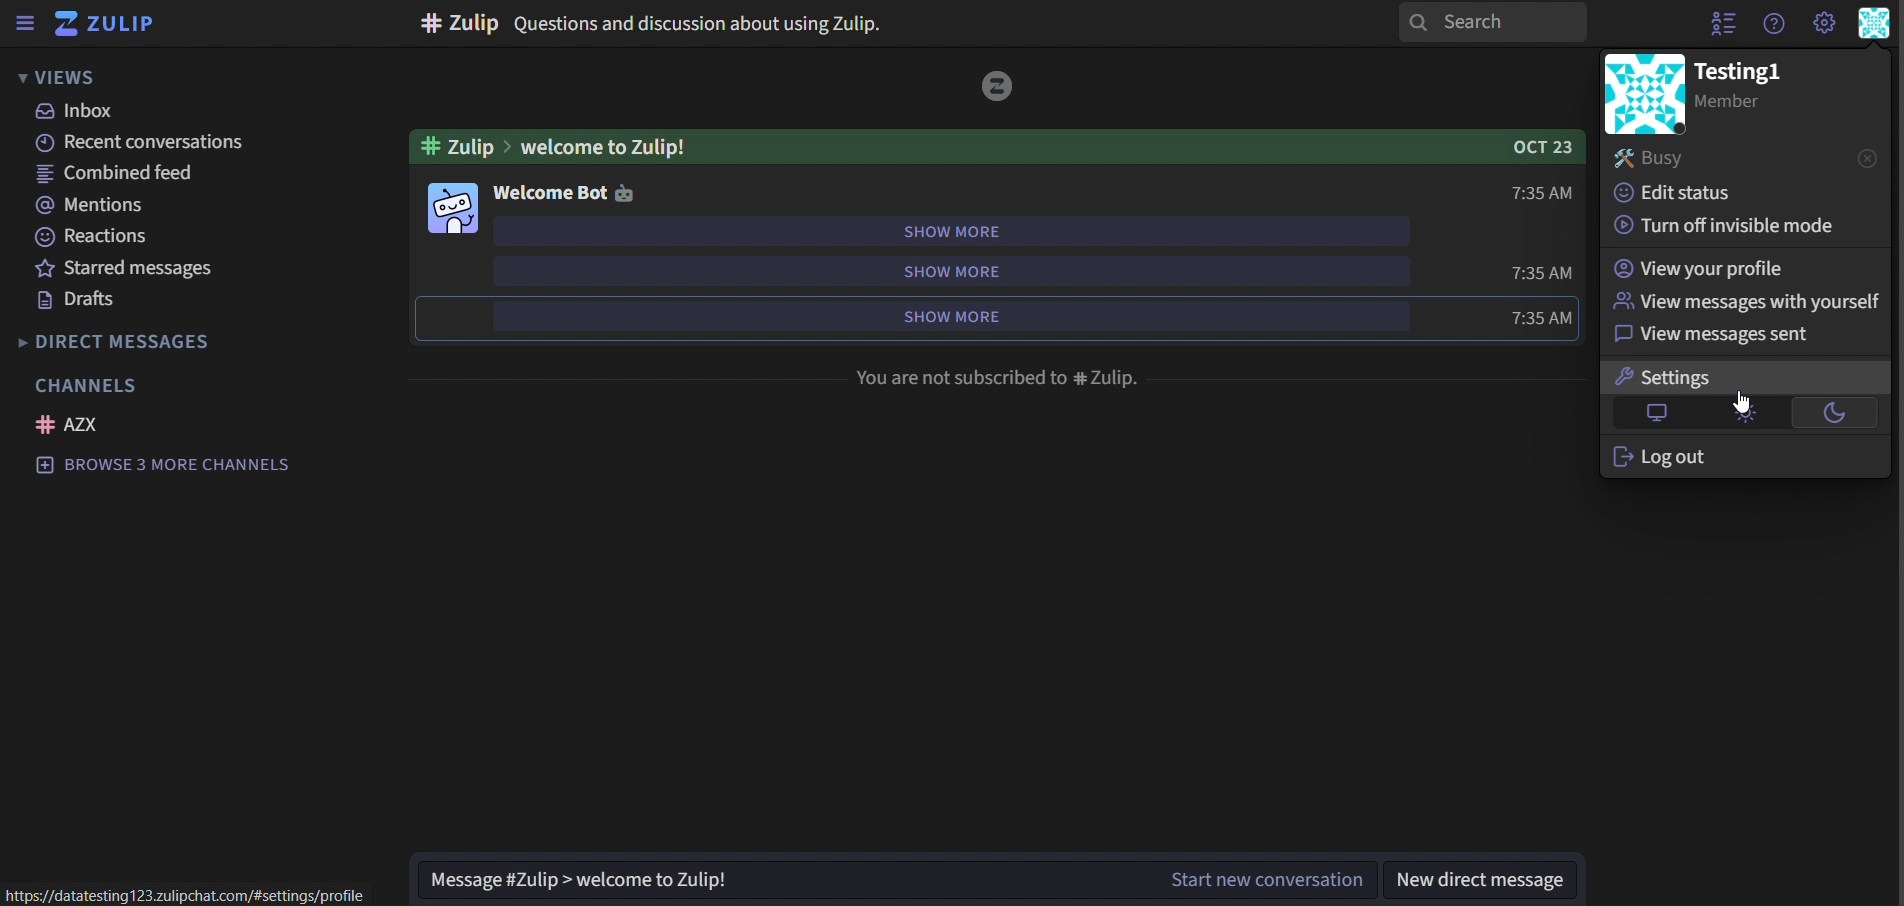 The width and height of the screenshot is (1904, 906). What do you see at coordinates (966, 146) in the screenshot?
I see `welcome to Zulip!` at bounding box center [966, 146].